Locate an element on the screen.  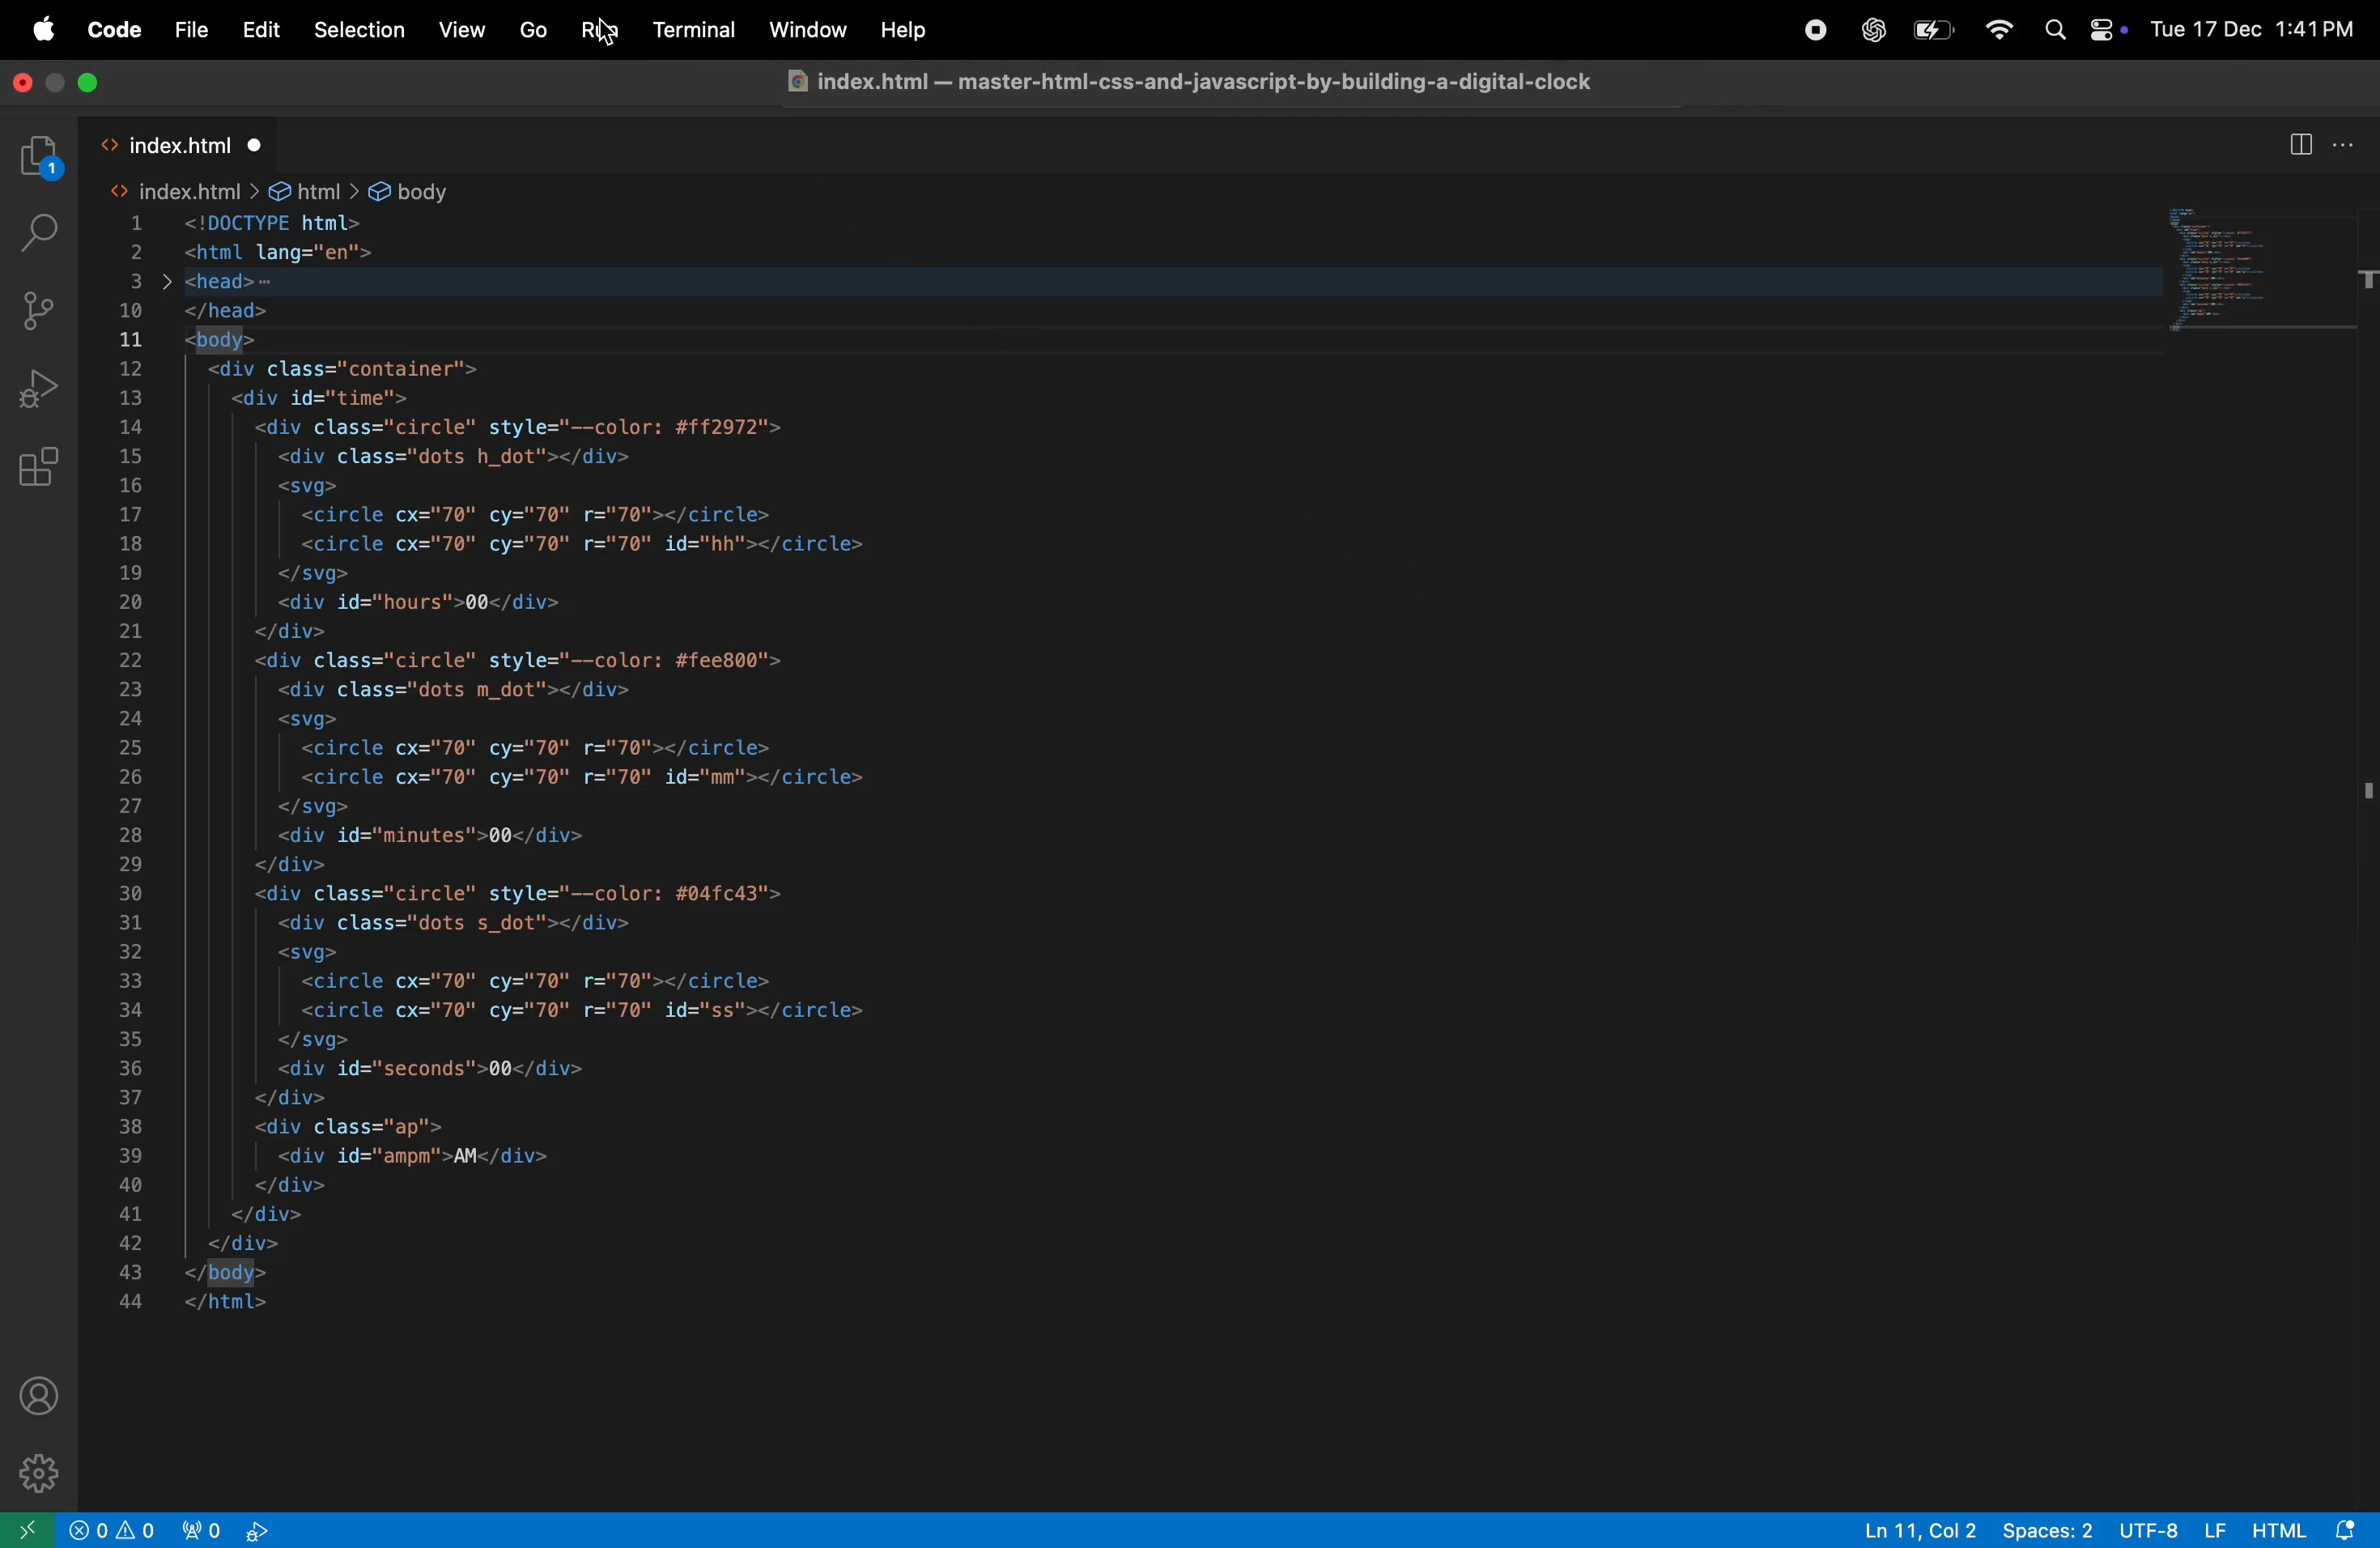
run is located at coordinates (597, 33).